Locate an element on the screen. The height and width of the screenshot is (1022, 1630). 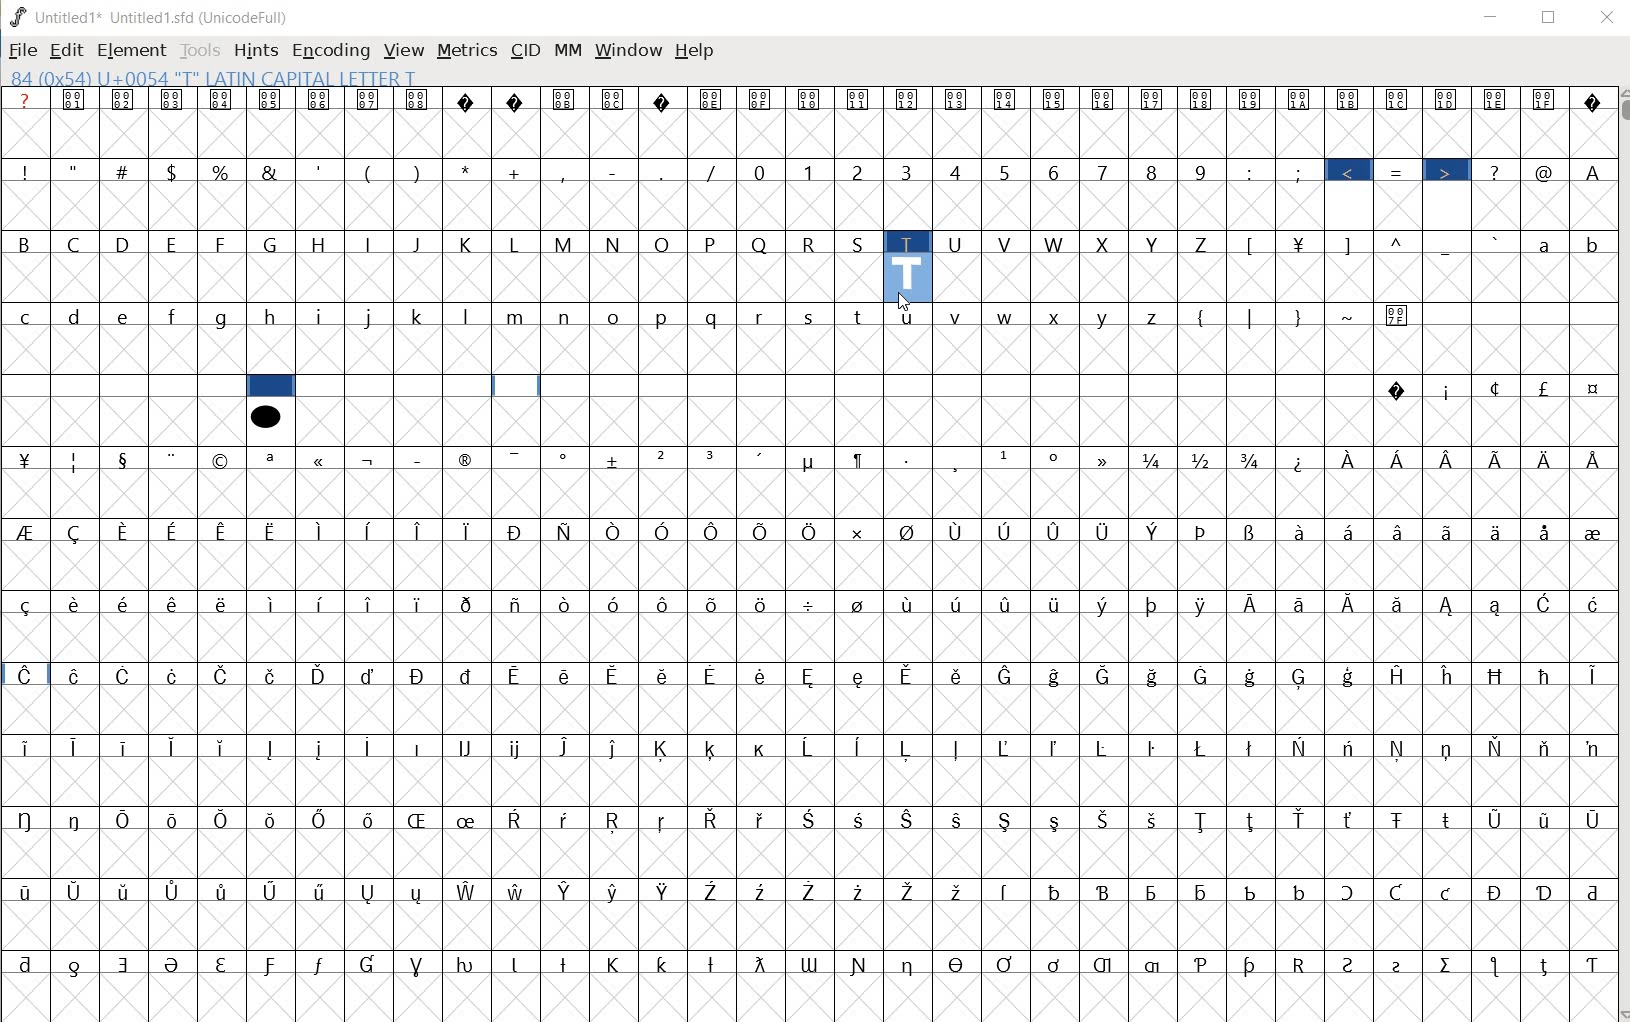
edit is located at coordinates (66, 50).